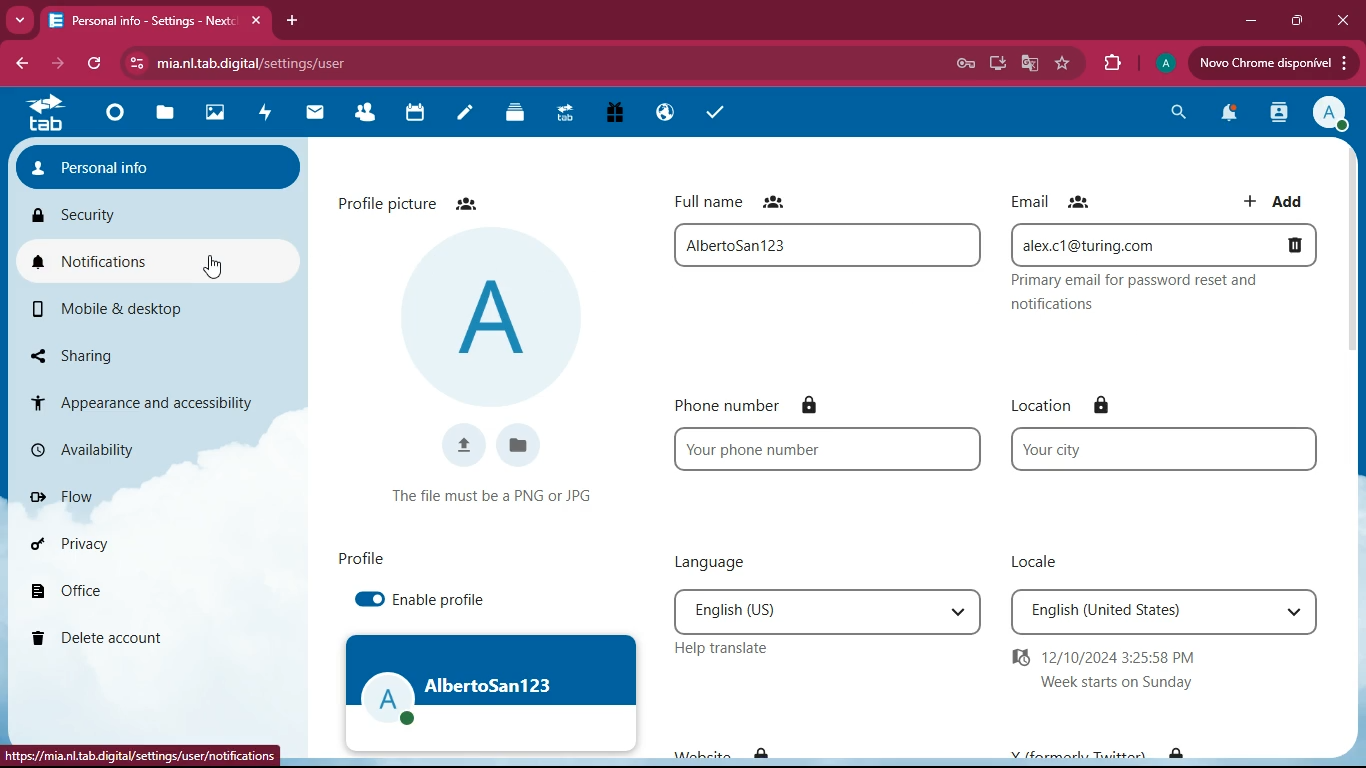 This screenshot has height=768, width=1366. Describe the element at coordinates (1168, 291) in the screenshot. I see `description` at that location.